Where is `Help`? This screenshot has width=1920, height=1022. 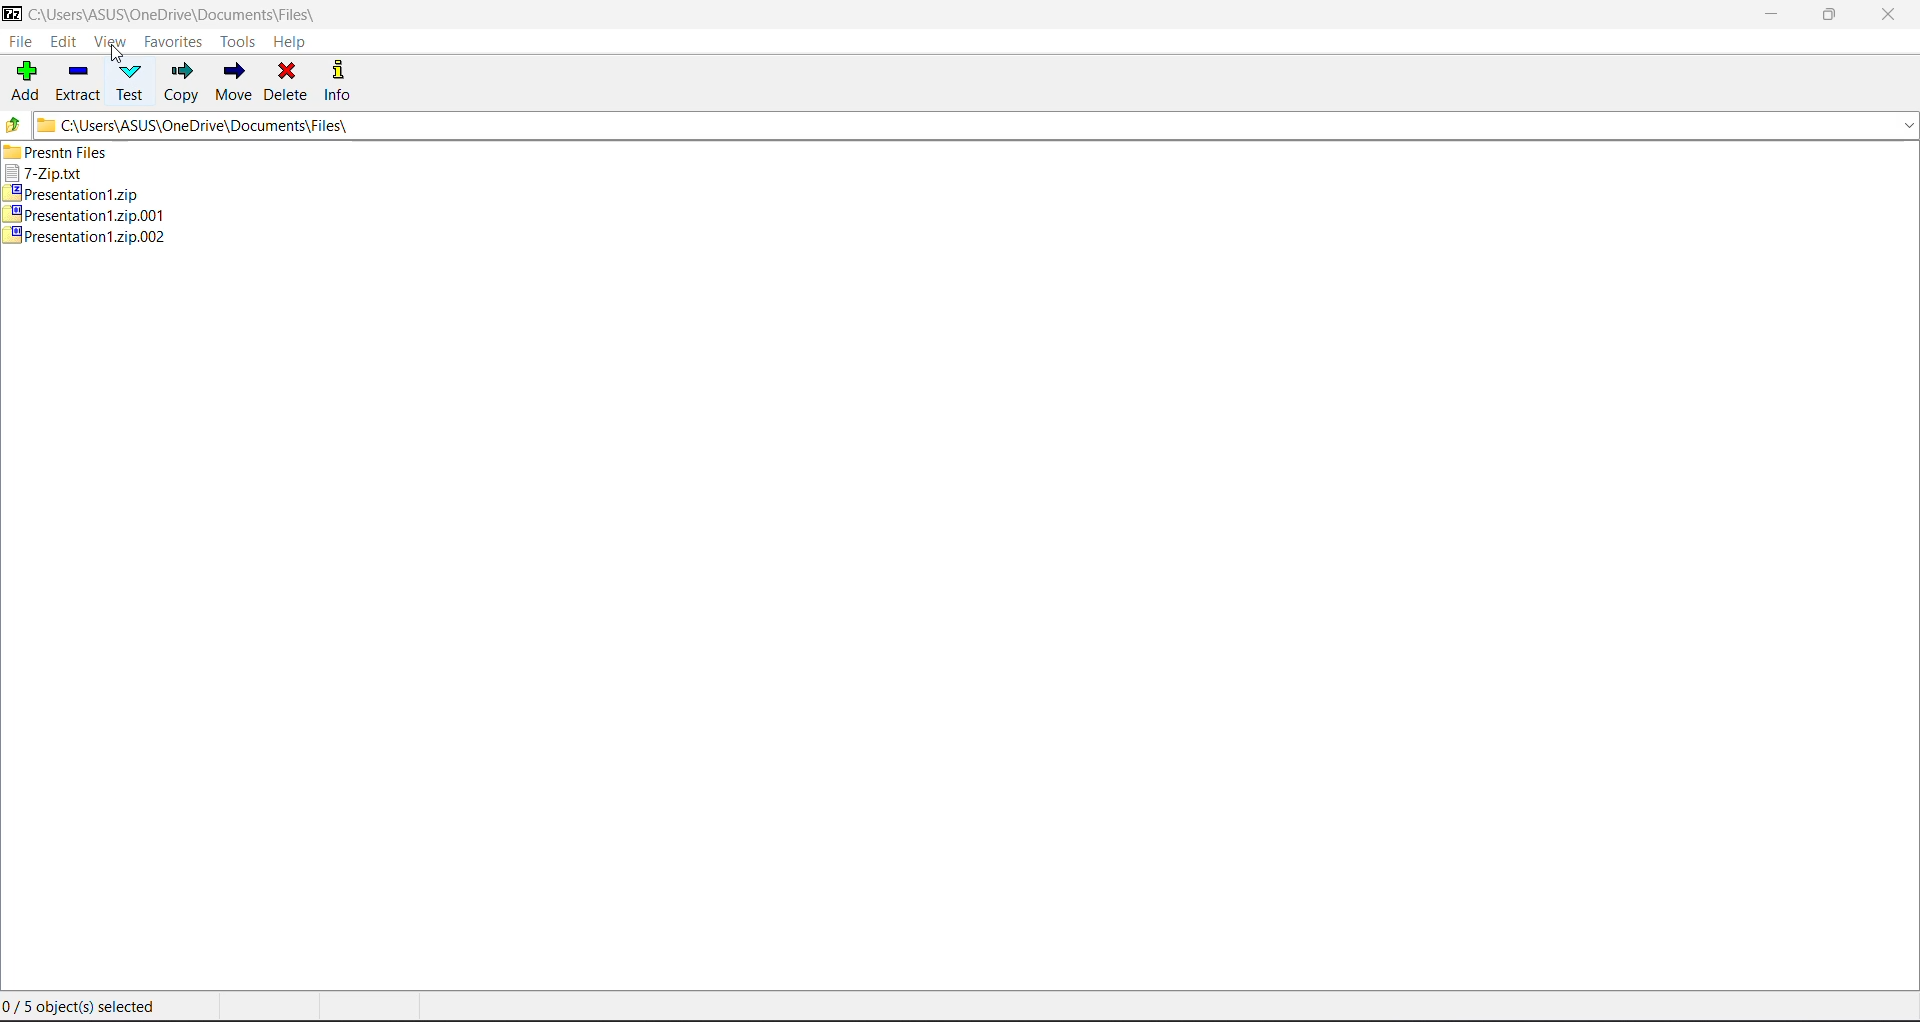 Help is located at coordinates (296, 44).